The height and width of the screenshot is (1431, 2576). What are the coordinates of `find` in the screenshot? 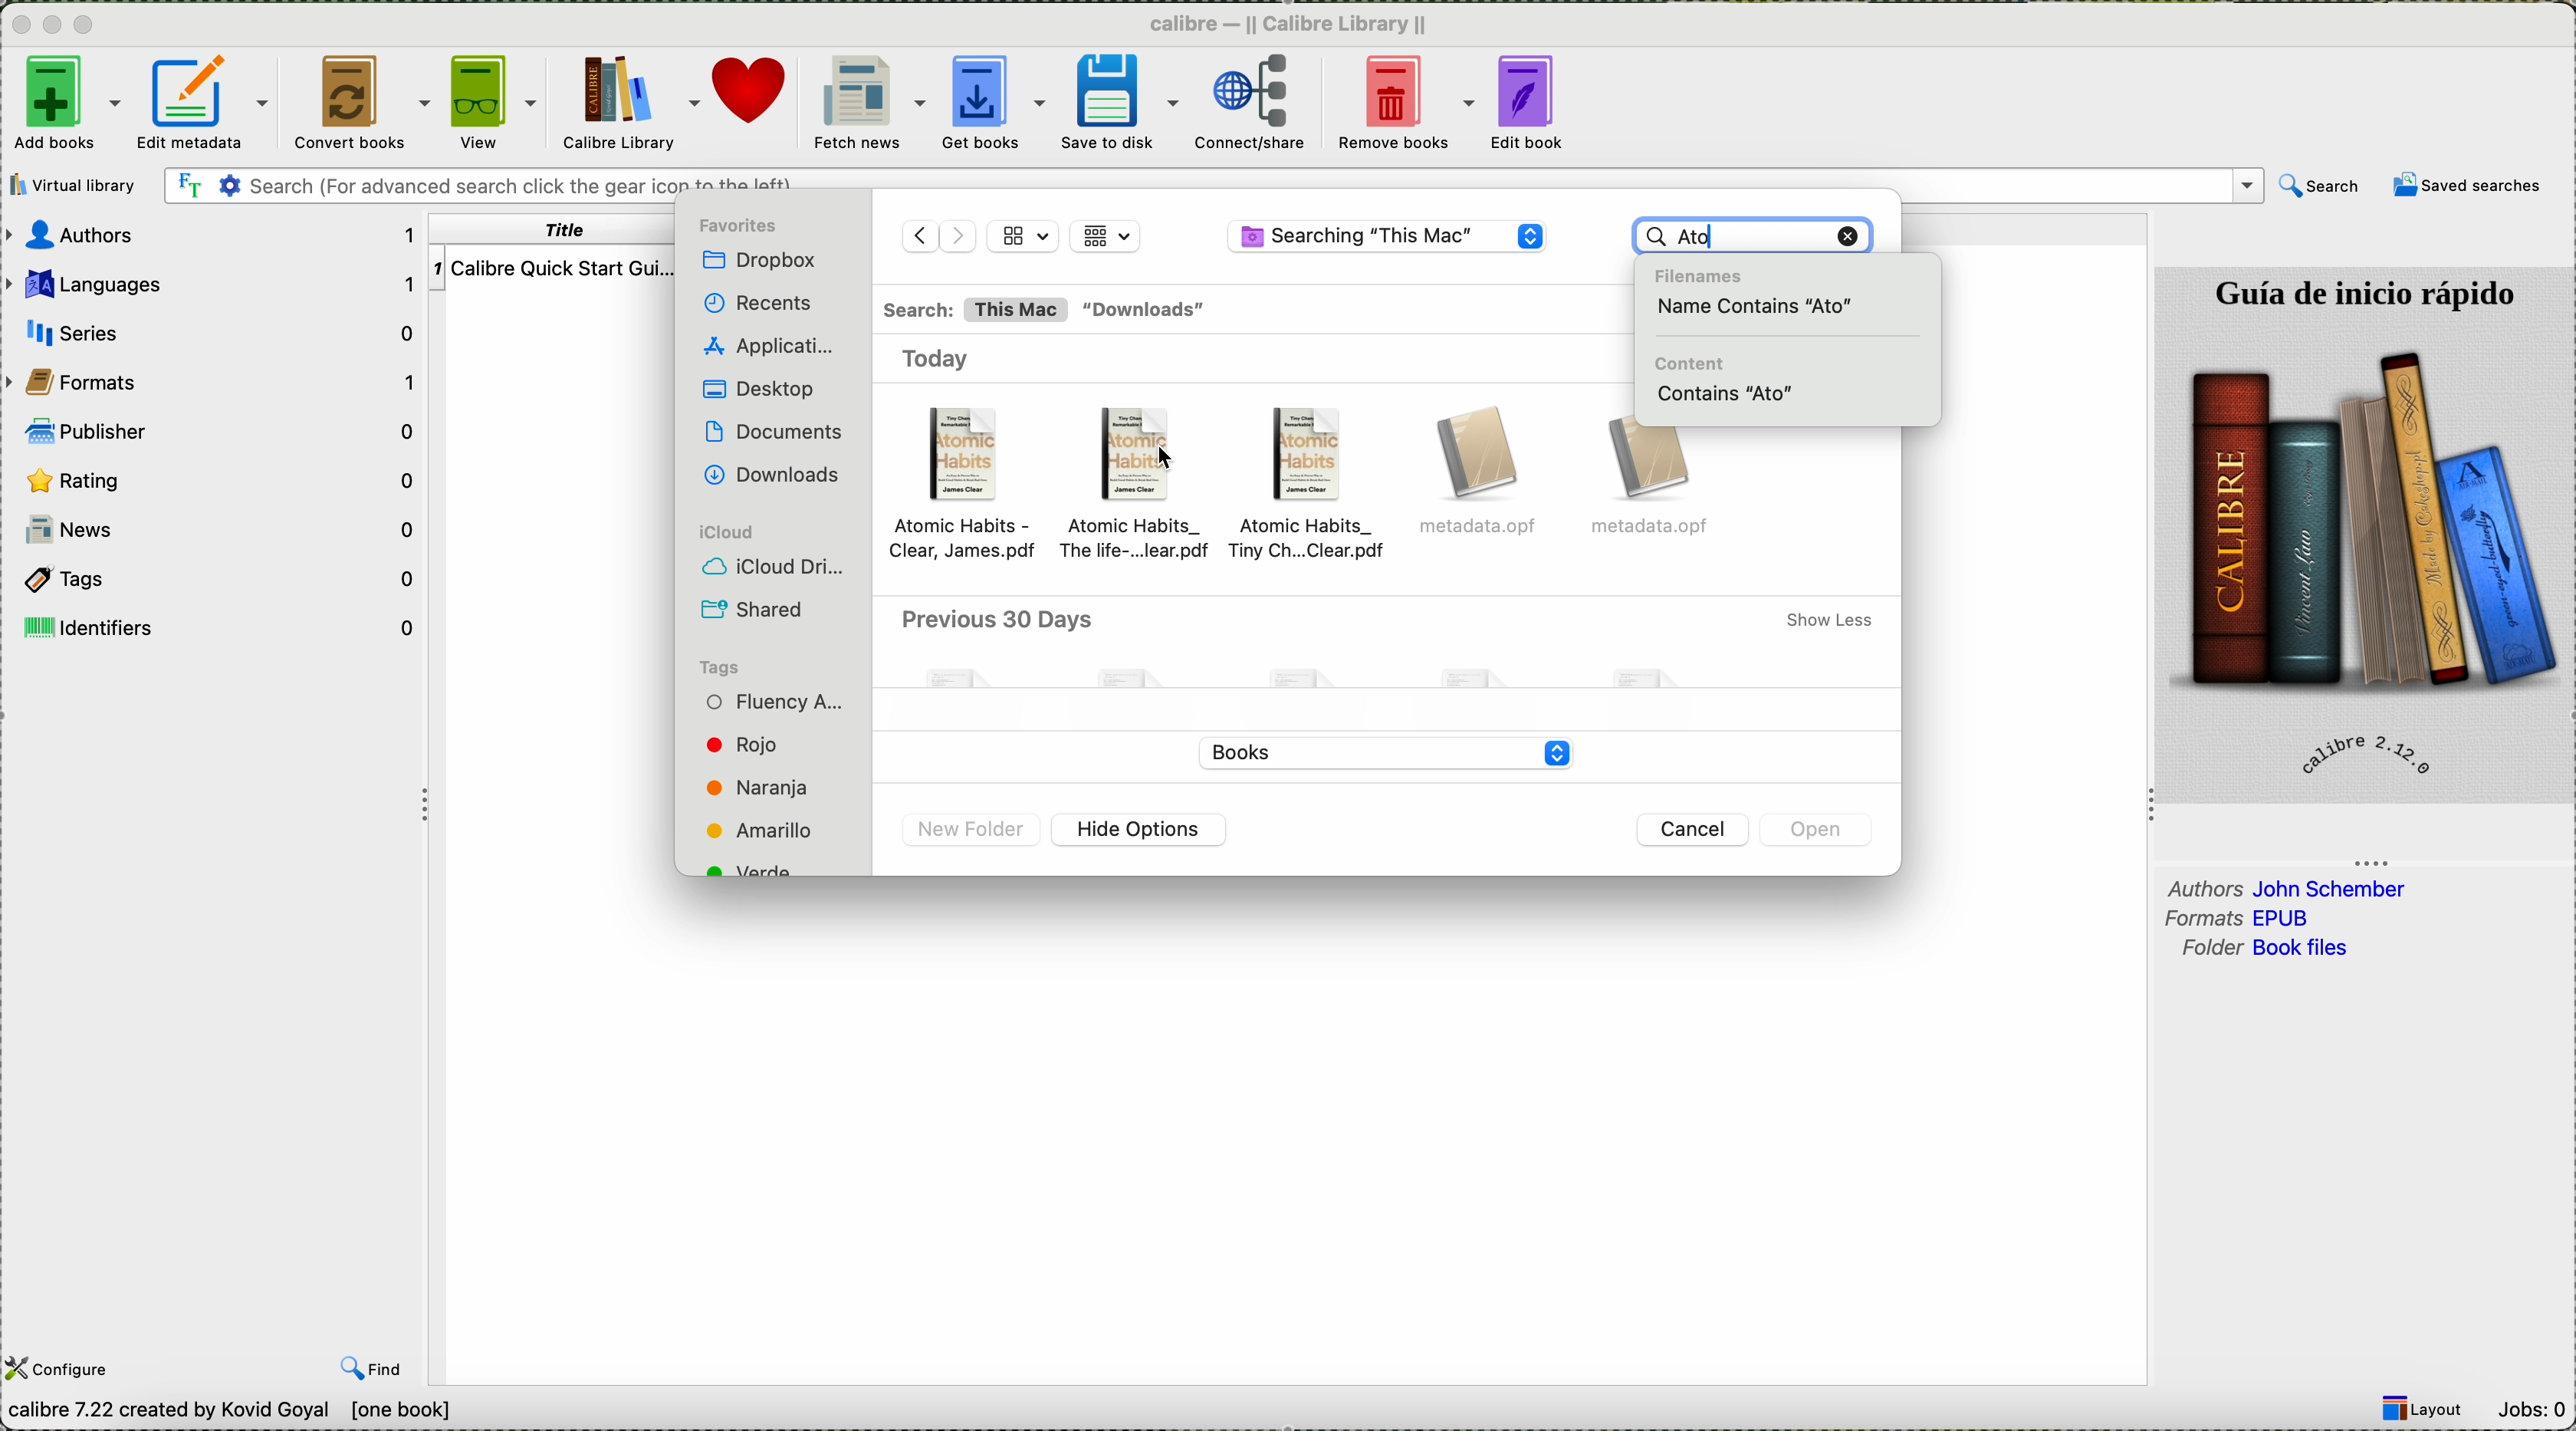 It's located at (372, 1367).